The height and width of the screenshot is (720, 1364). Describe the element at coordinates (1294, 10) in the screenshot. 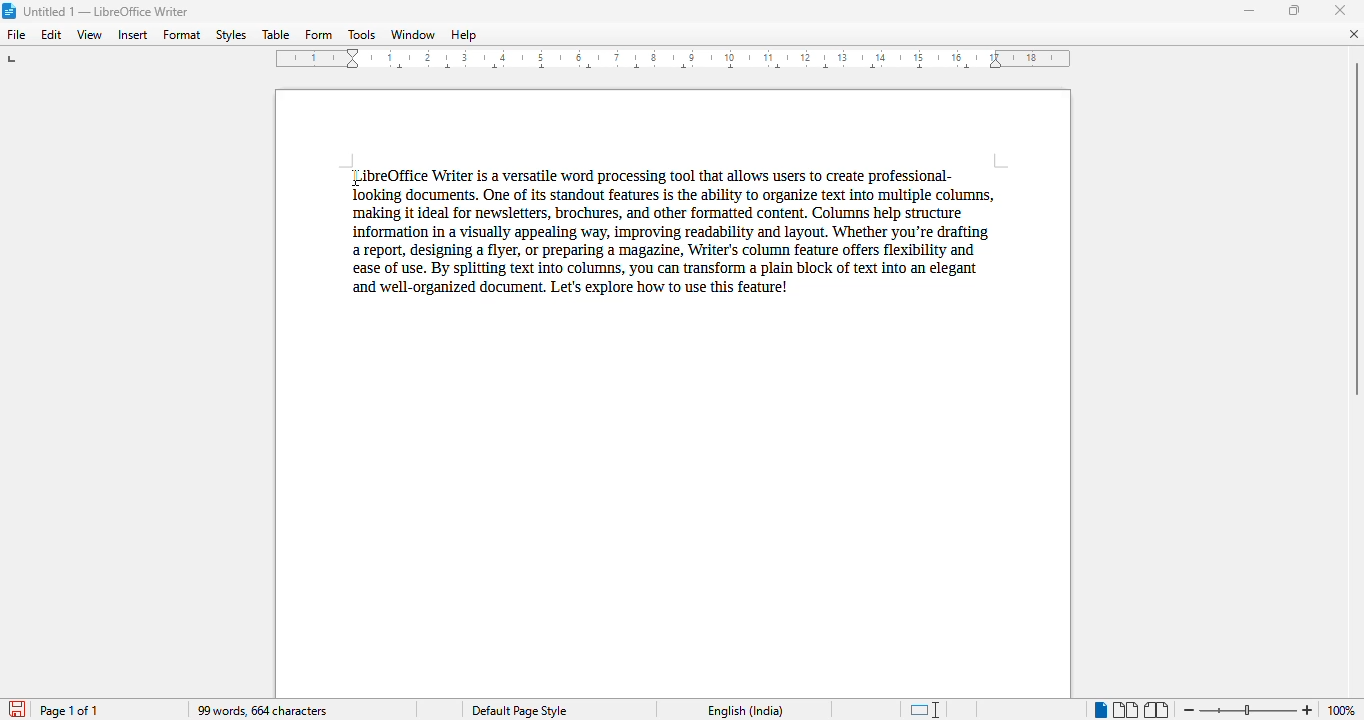

I see `maximize` at that location.